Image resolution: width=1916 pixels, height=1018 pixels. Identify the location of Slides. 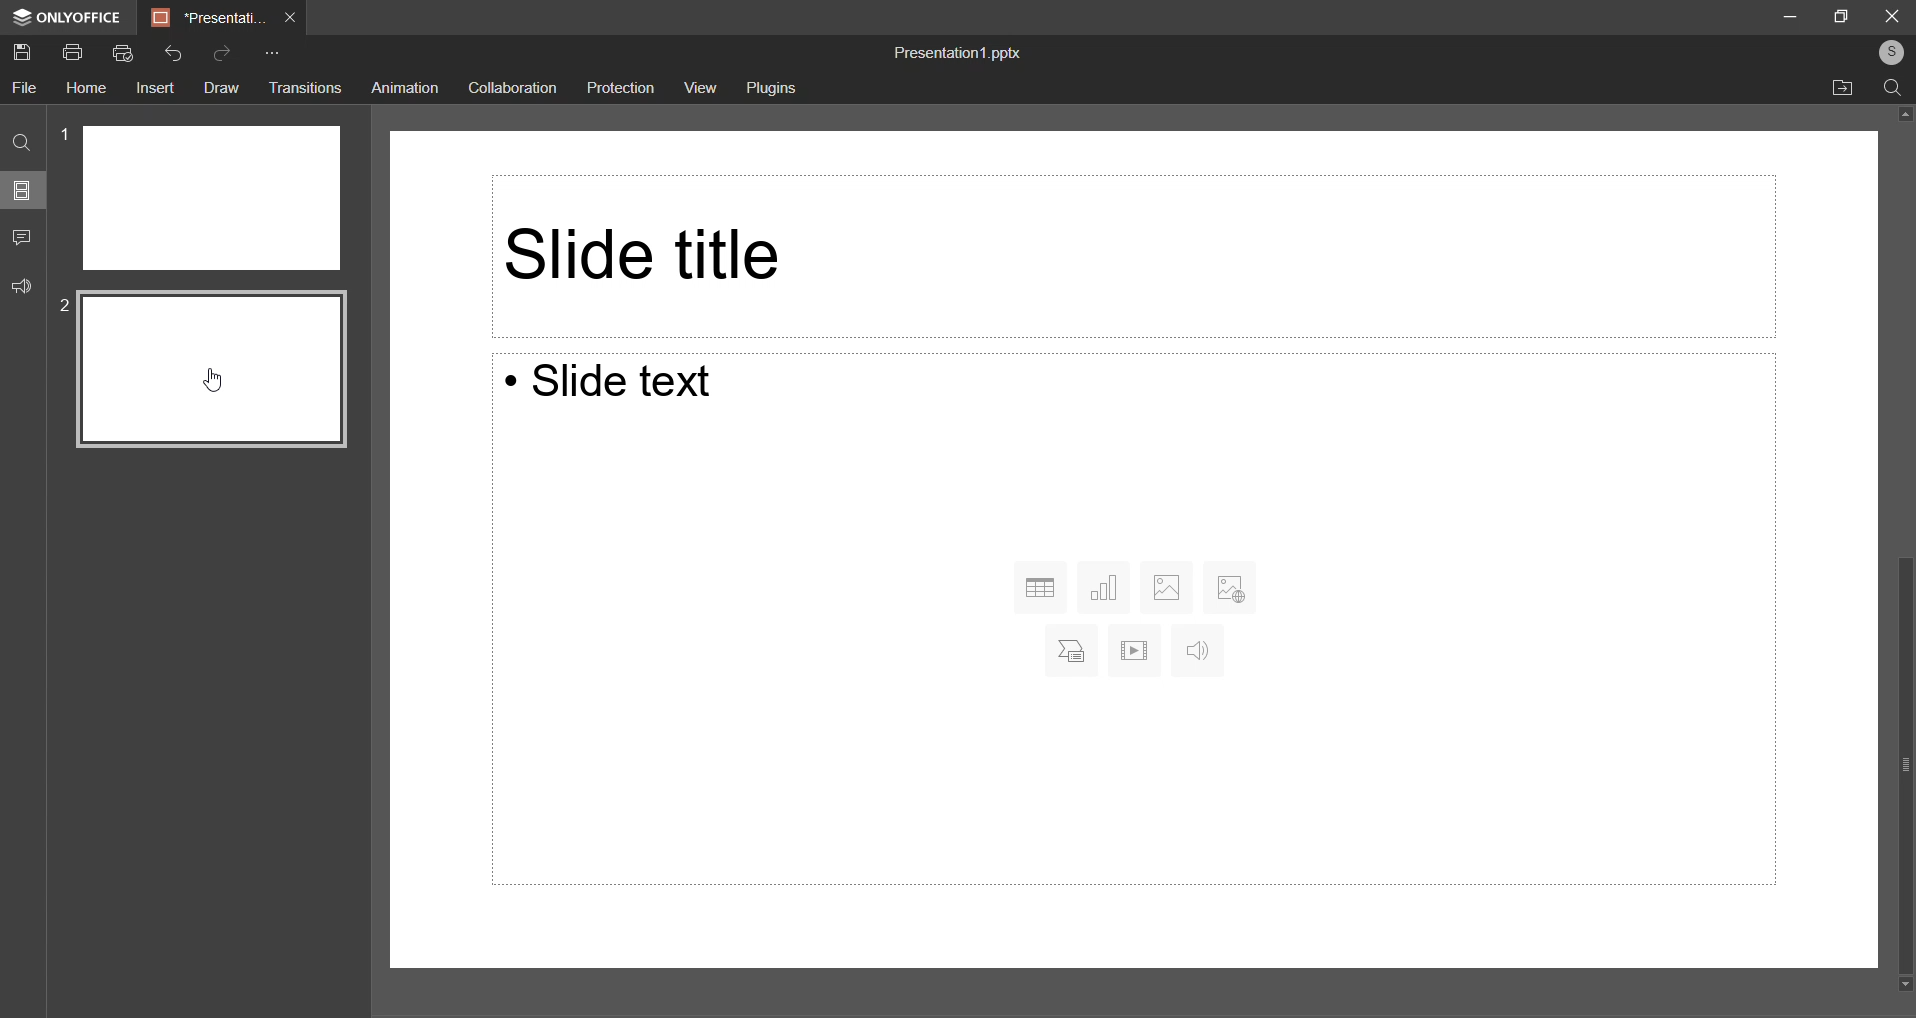
(23, 194).